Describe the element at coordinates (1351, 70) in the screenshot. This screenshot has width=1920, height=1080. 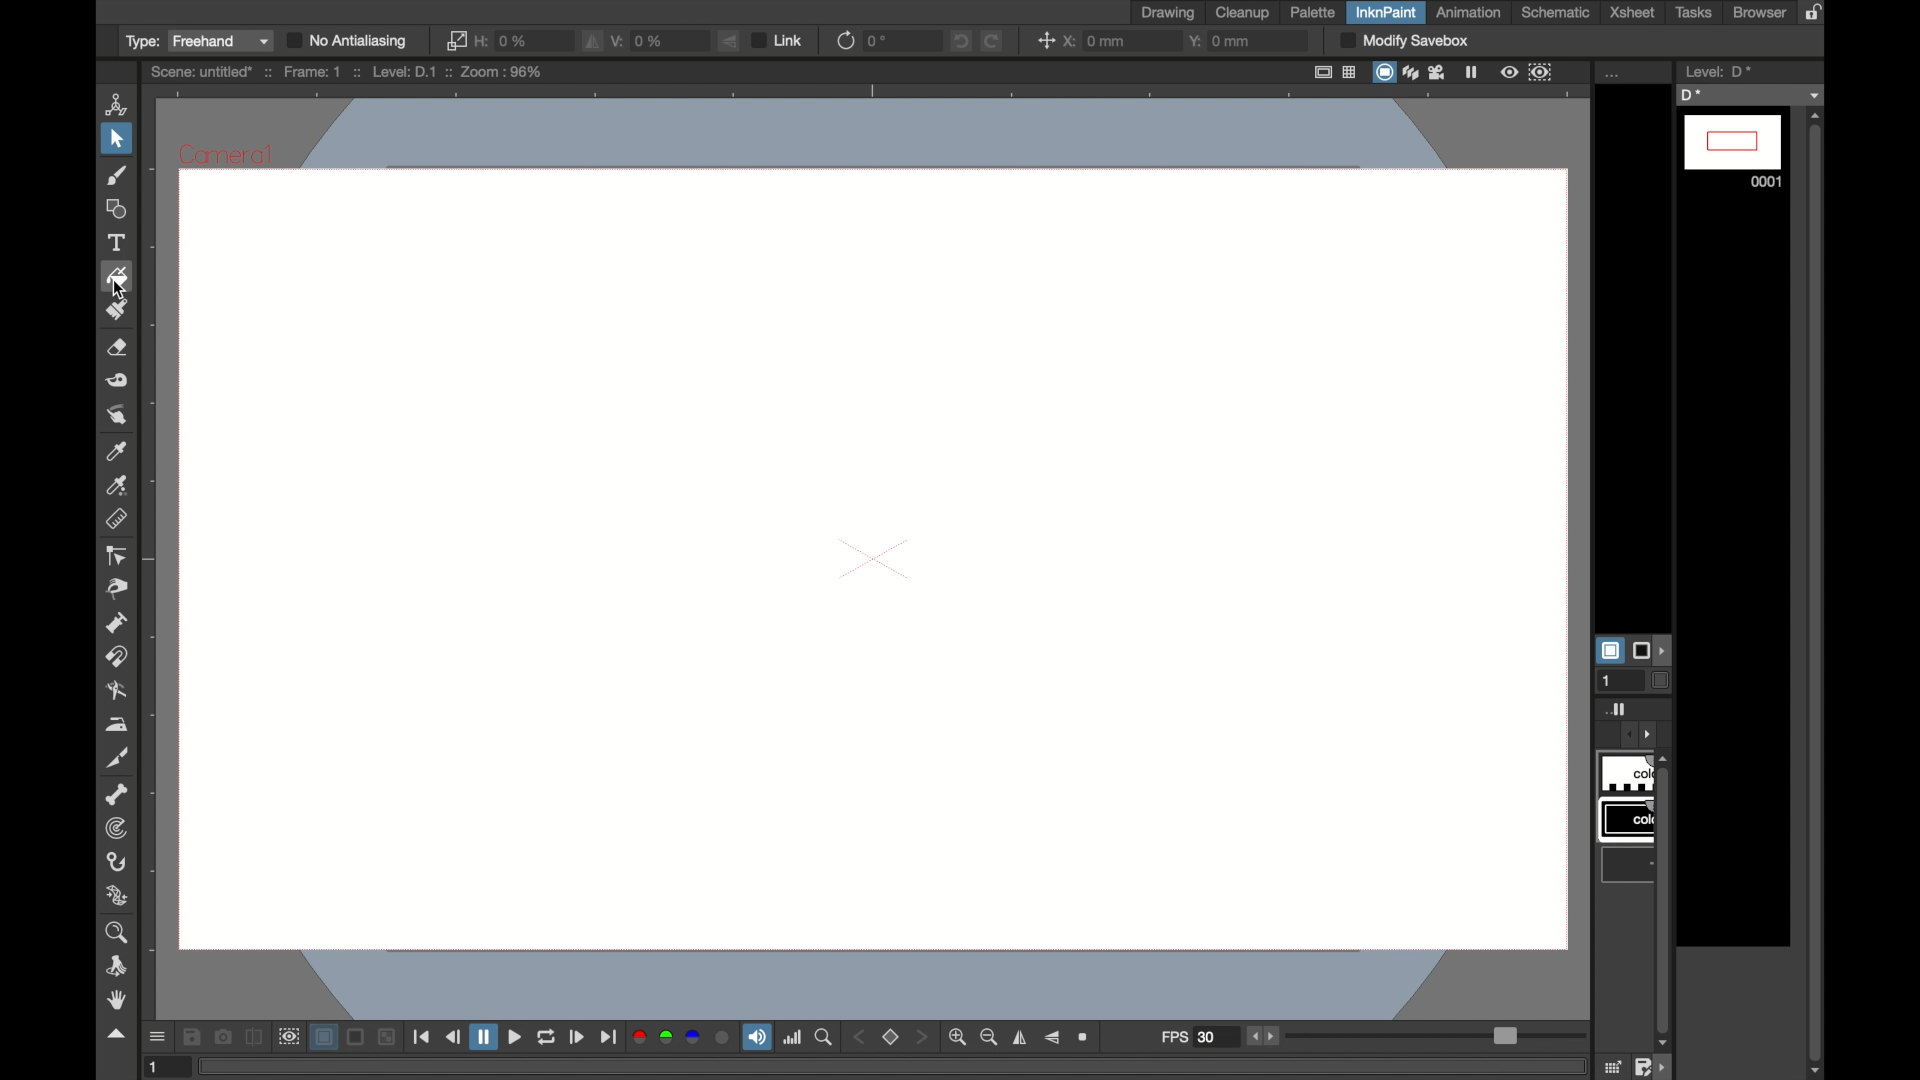
I see `table` at that location.